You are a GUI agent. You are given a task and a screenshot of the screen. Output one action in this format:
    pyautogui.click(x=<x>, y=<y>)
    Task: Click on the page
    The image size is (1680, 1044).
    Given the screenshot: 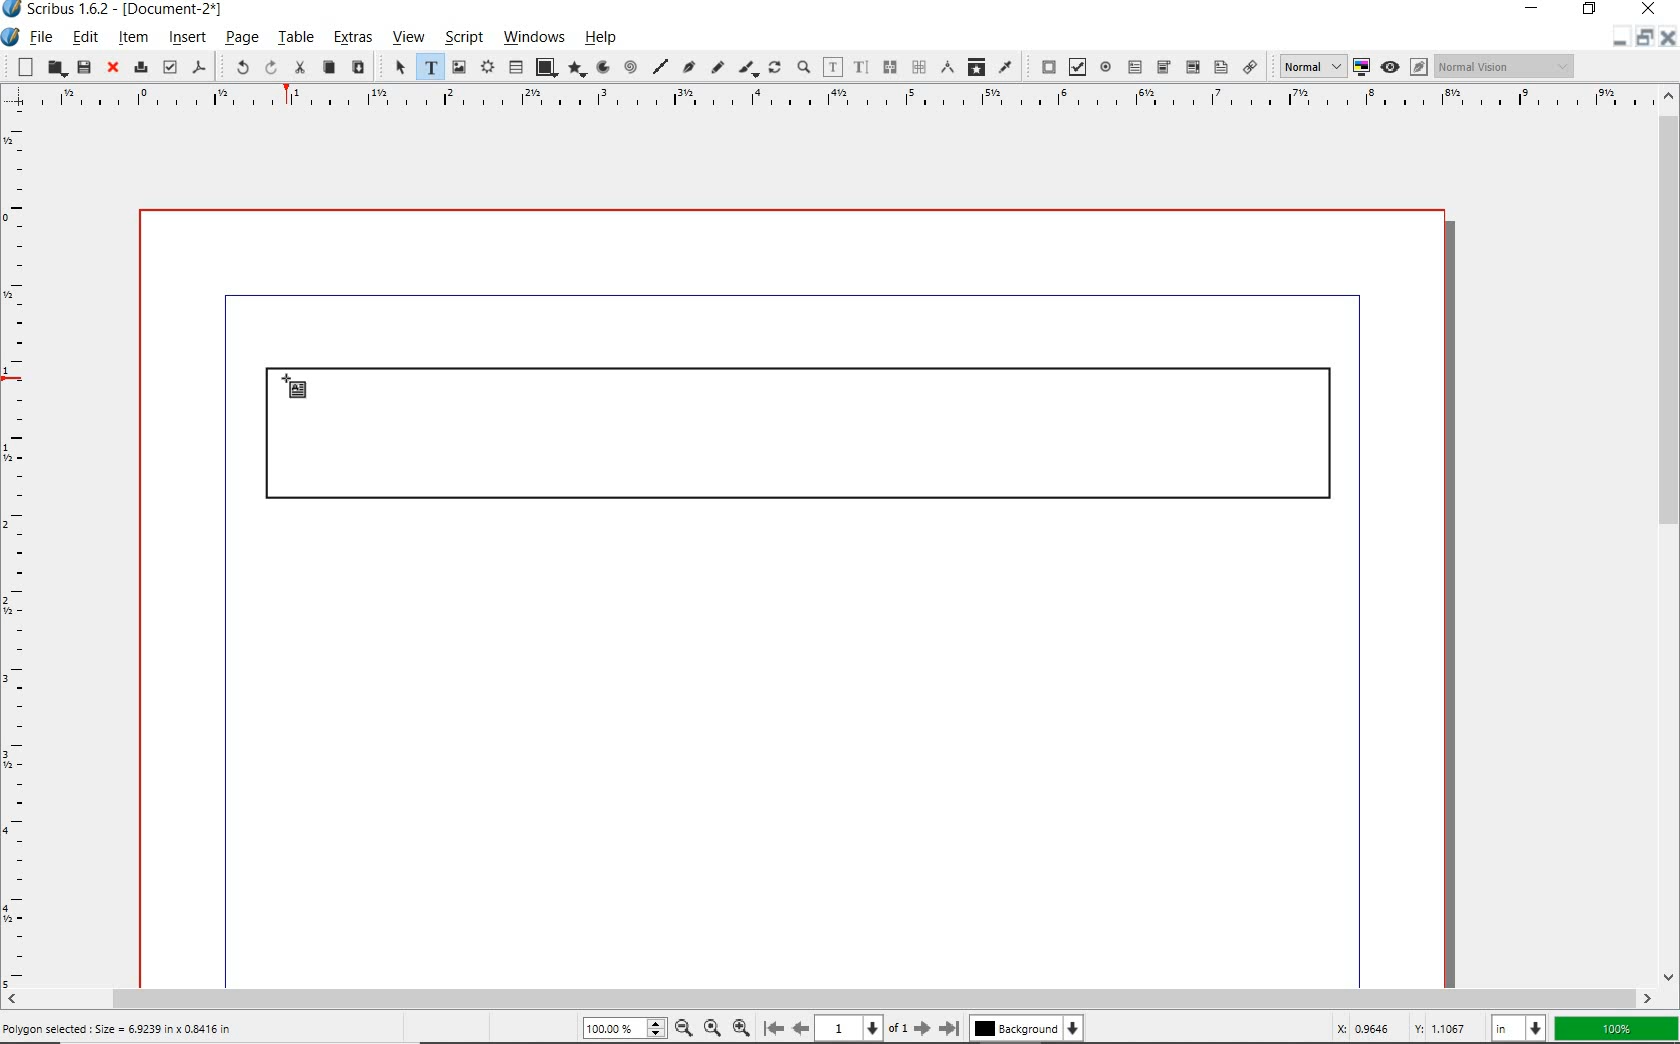 What is the action you would take?
    pyautogui.click(x=242, y=37)
    